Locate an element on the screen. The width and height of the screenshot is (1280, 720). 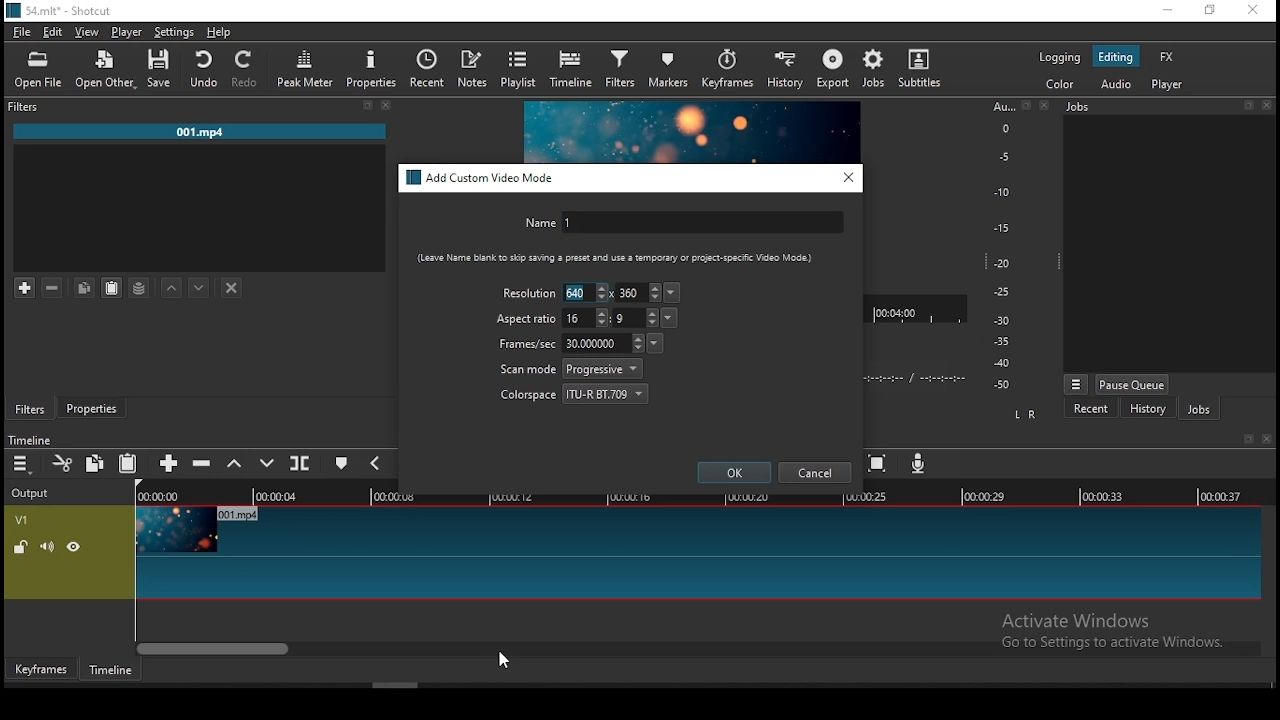
filter is located at coordinates (621, 70).